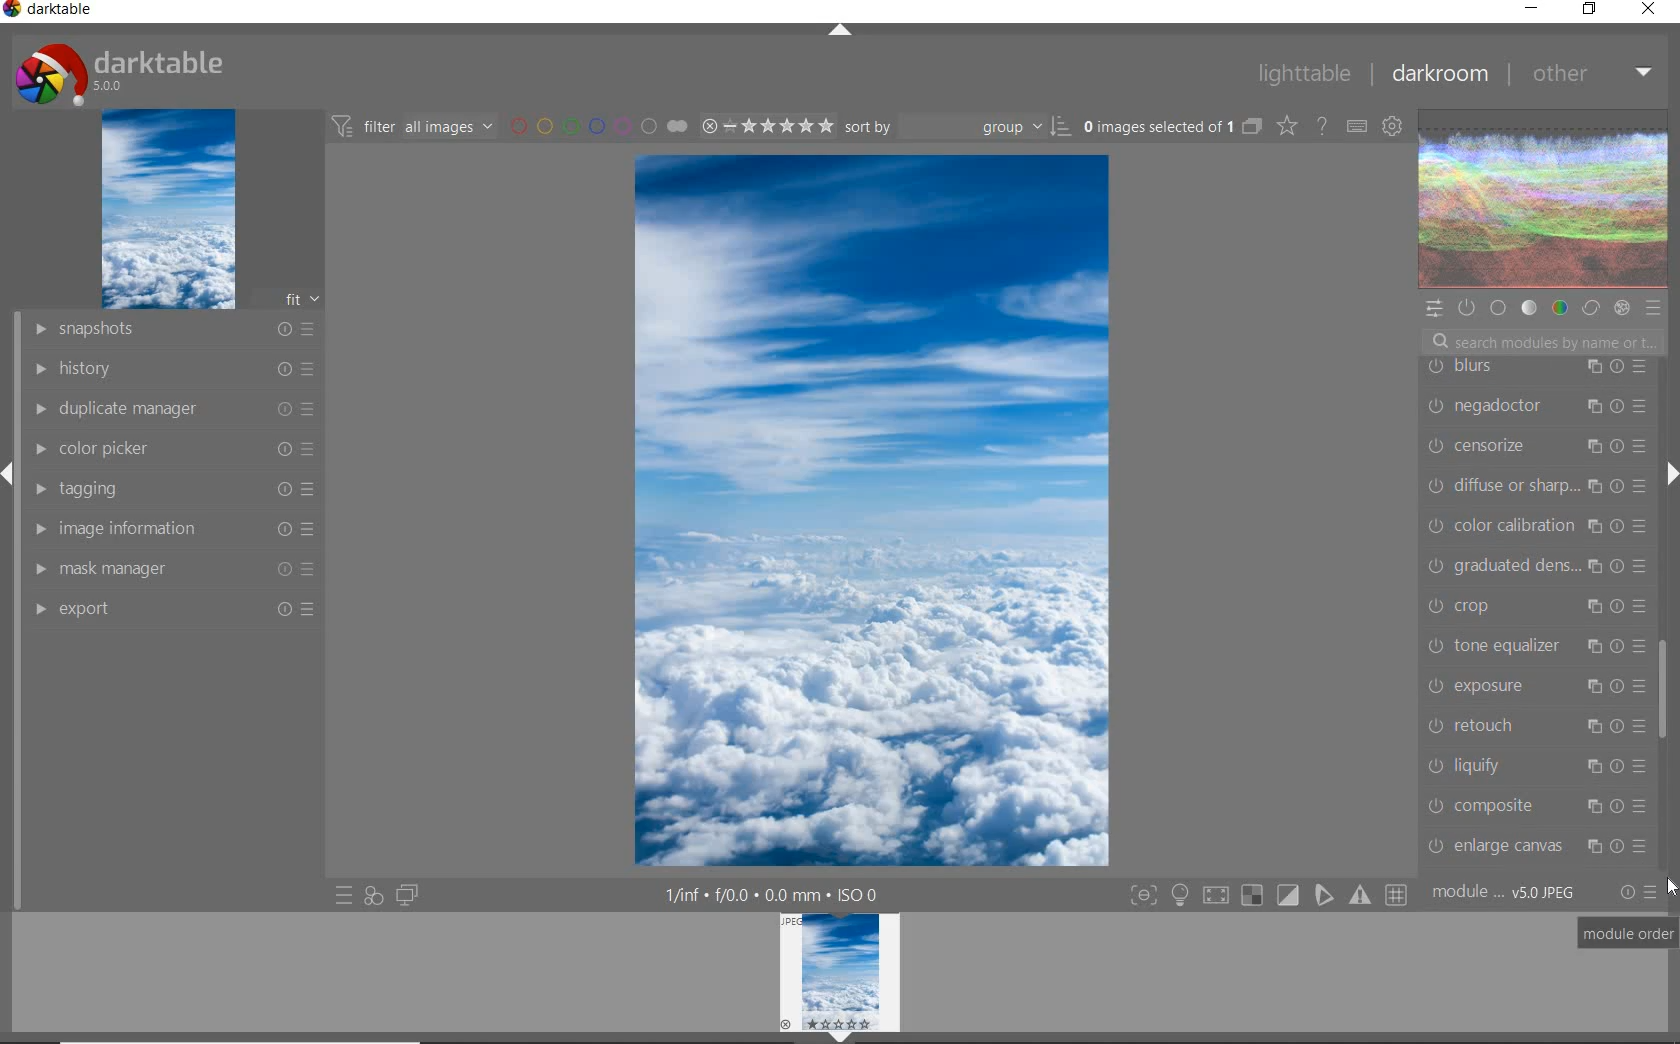  Describe the element at coordinates (1538, 564) in the screenshot. I see `graduated density` at that location.